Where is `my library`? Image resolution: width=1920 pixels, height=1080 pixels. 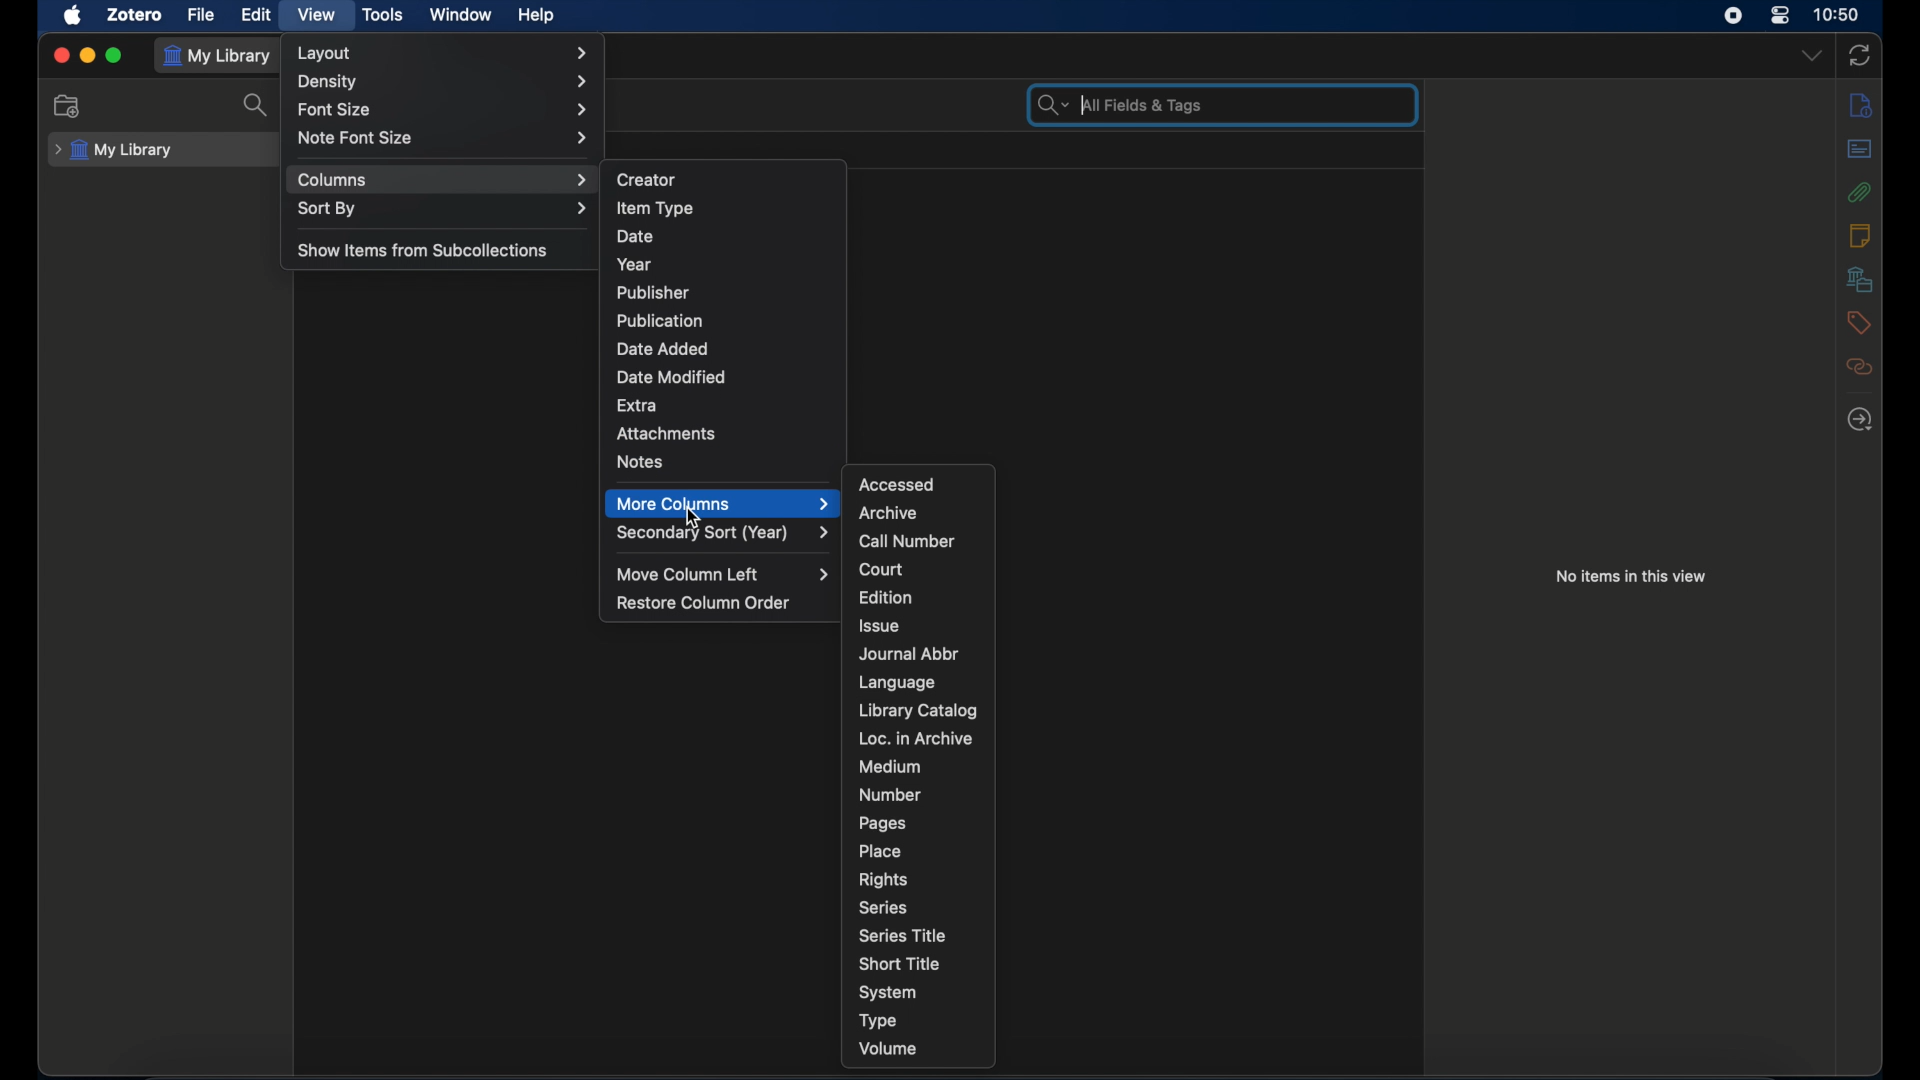
my library is located at coordinates (113, 150).